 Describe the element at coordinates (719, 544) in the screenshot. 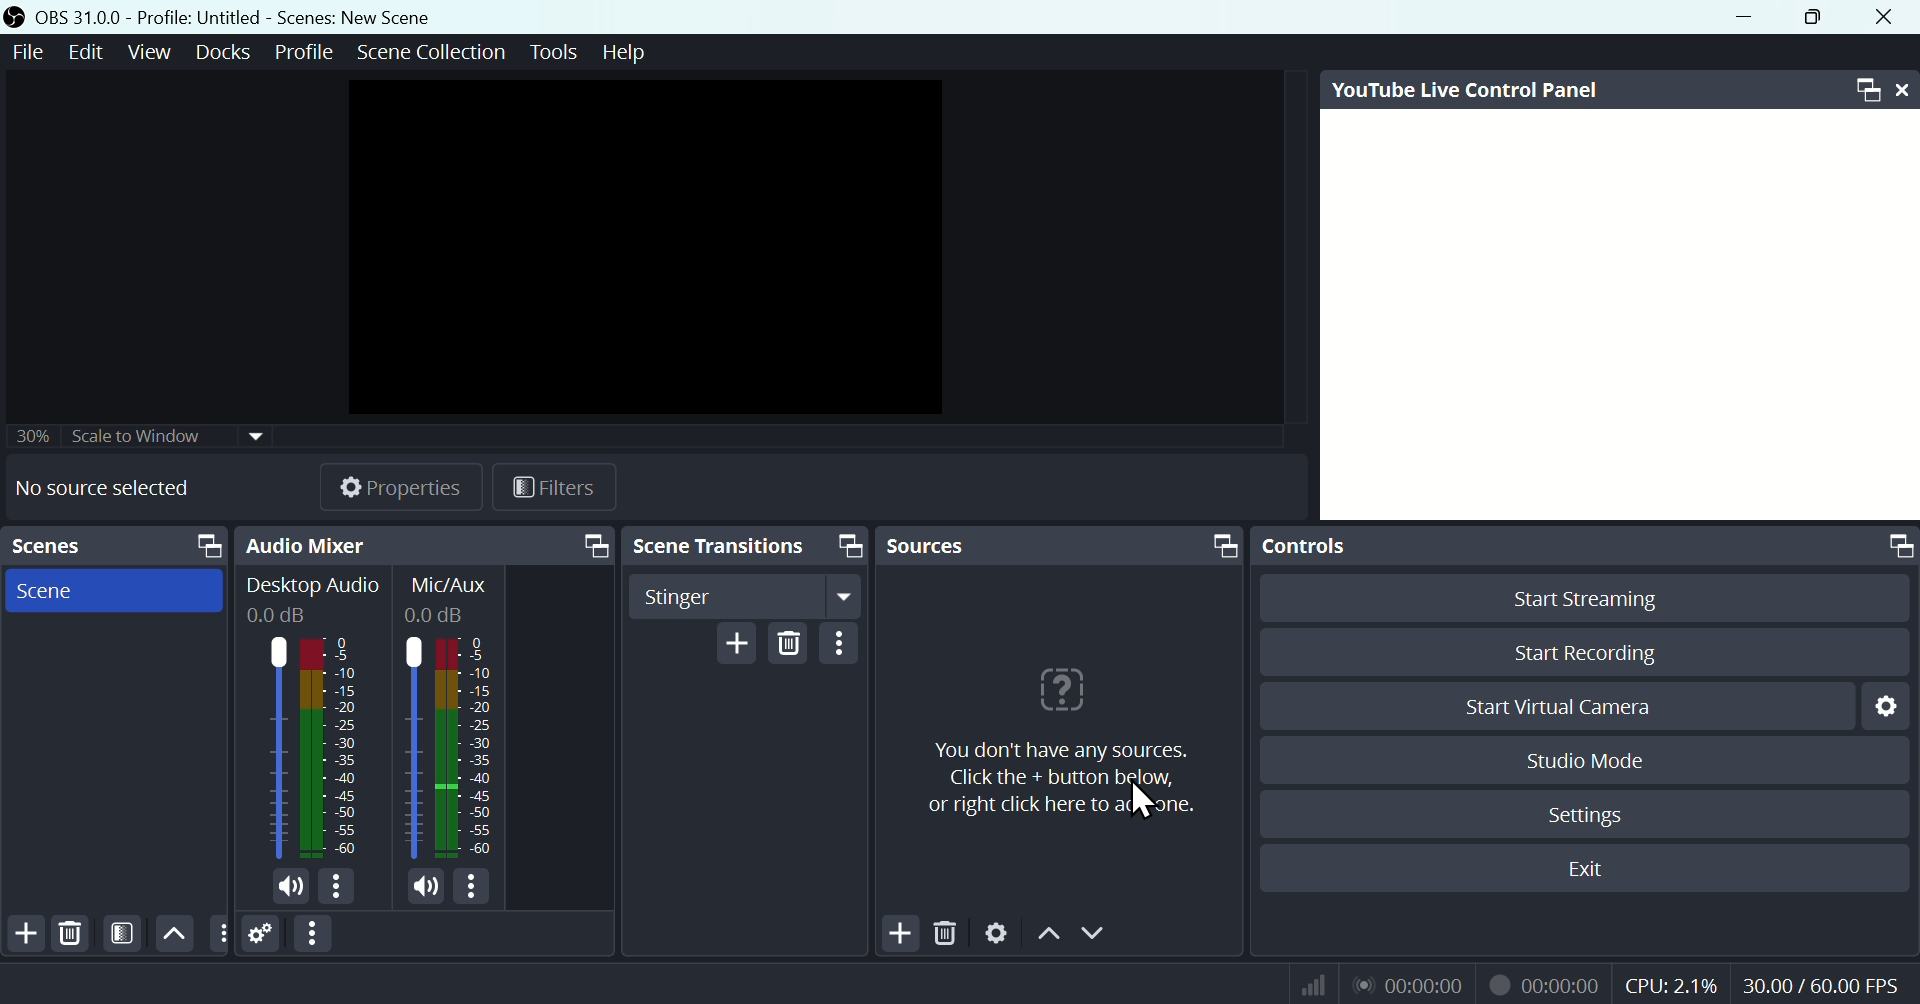

I see `Scene transitions` at that location.